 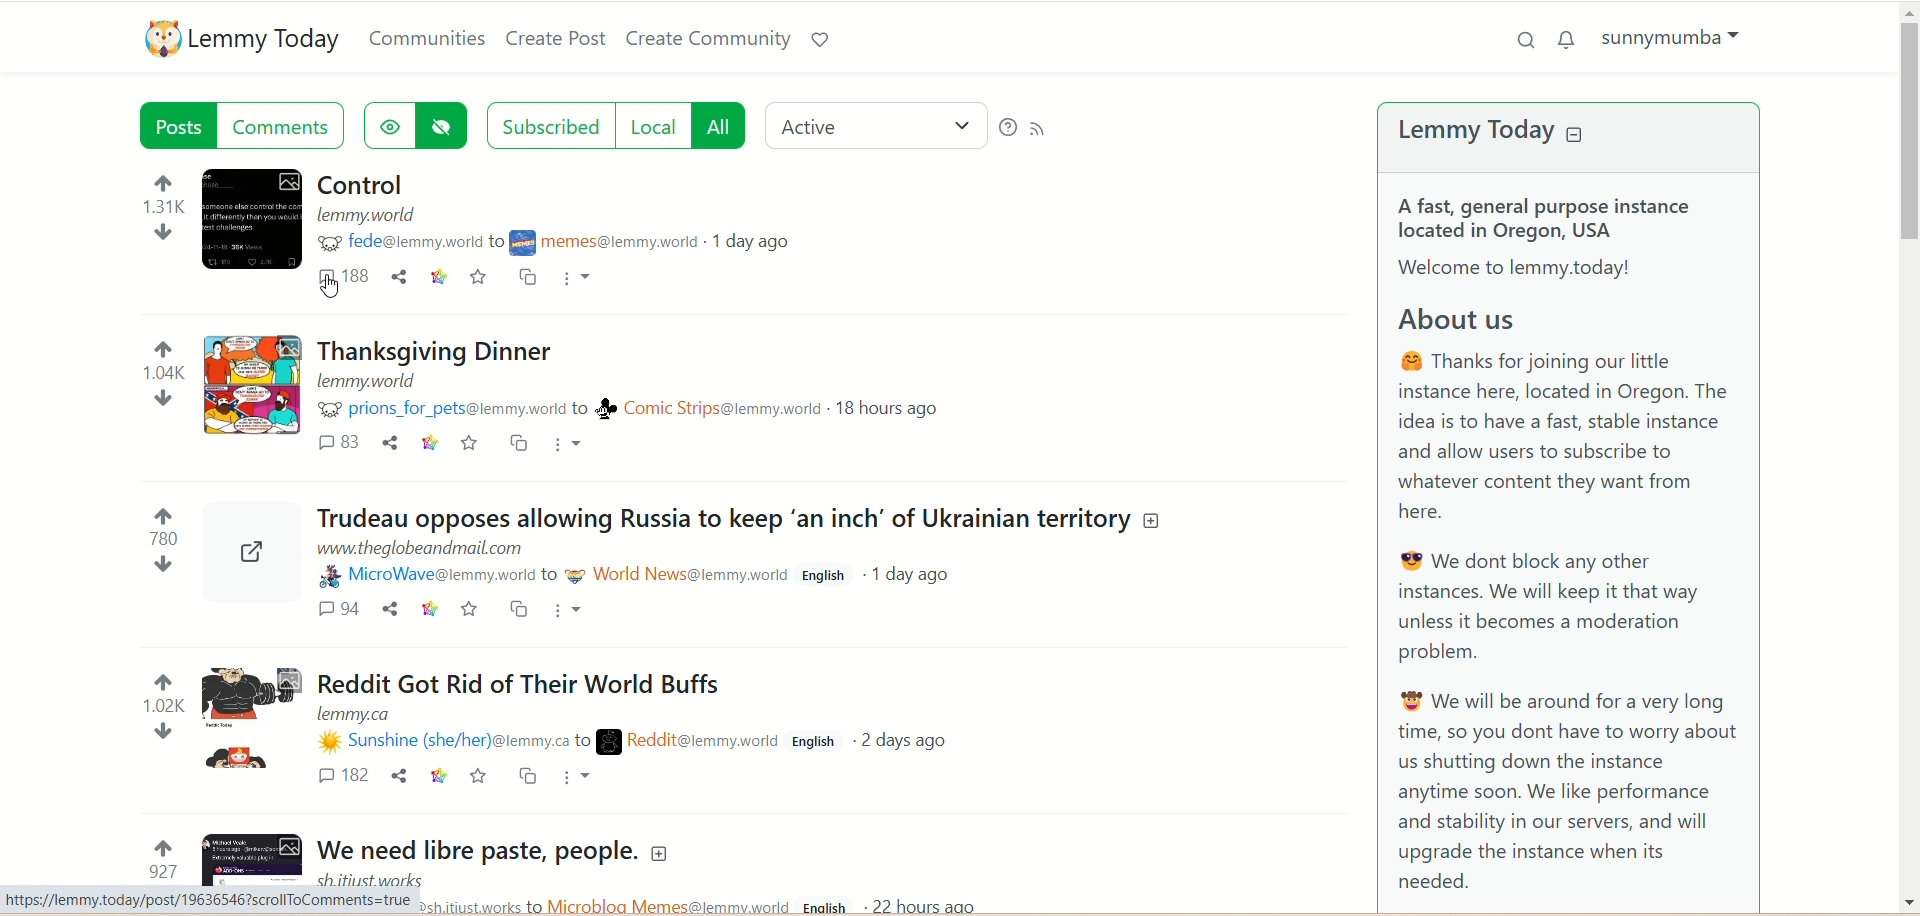 I want to click on more, so click(x=585, y=772).